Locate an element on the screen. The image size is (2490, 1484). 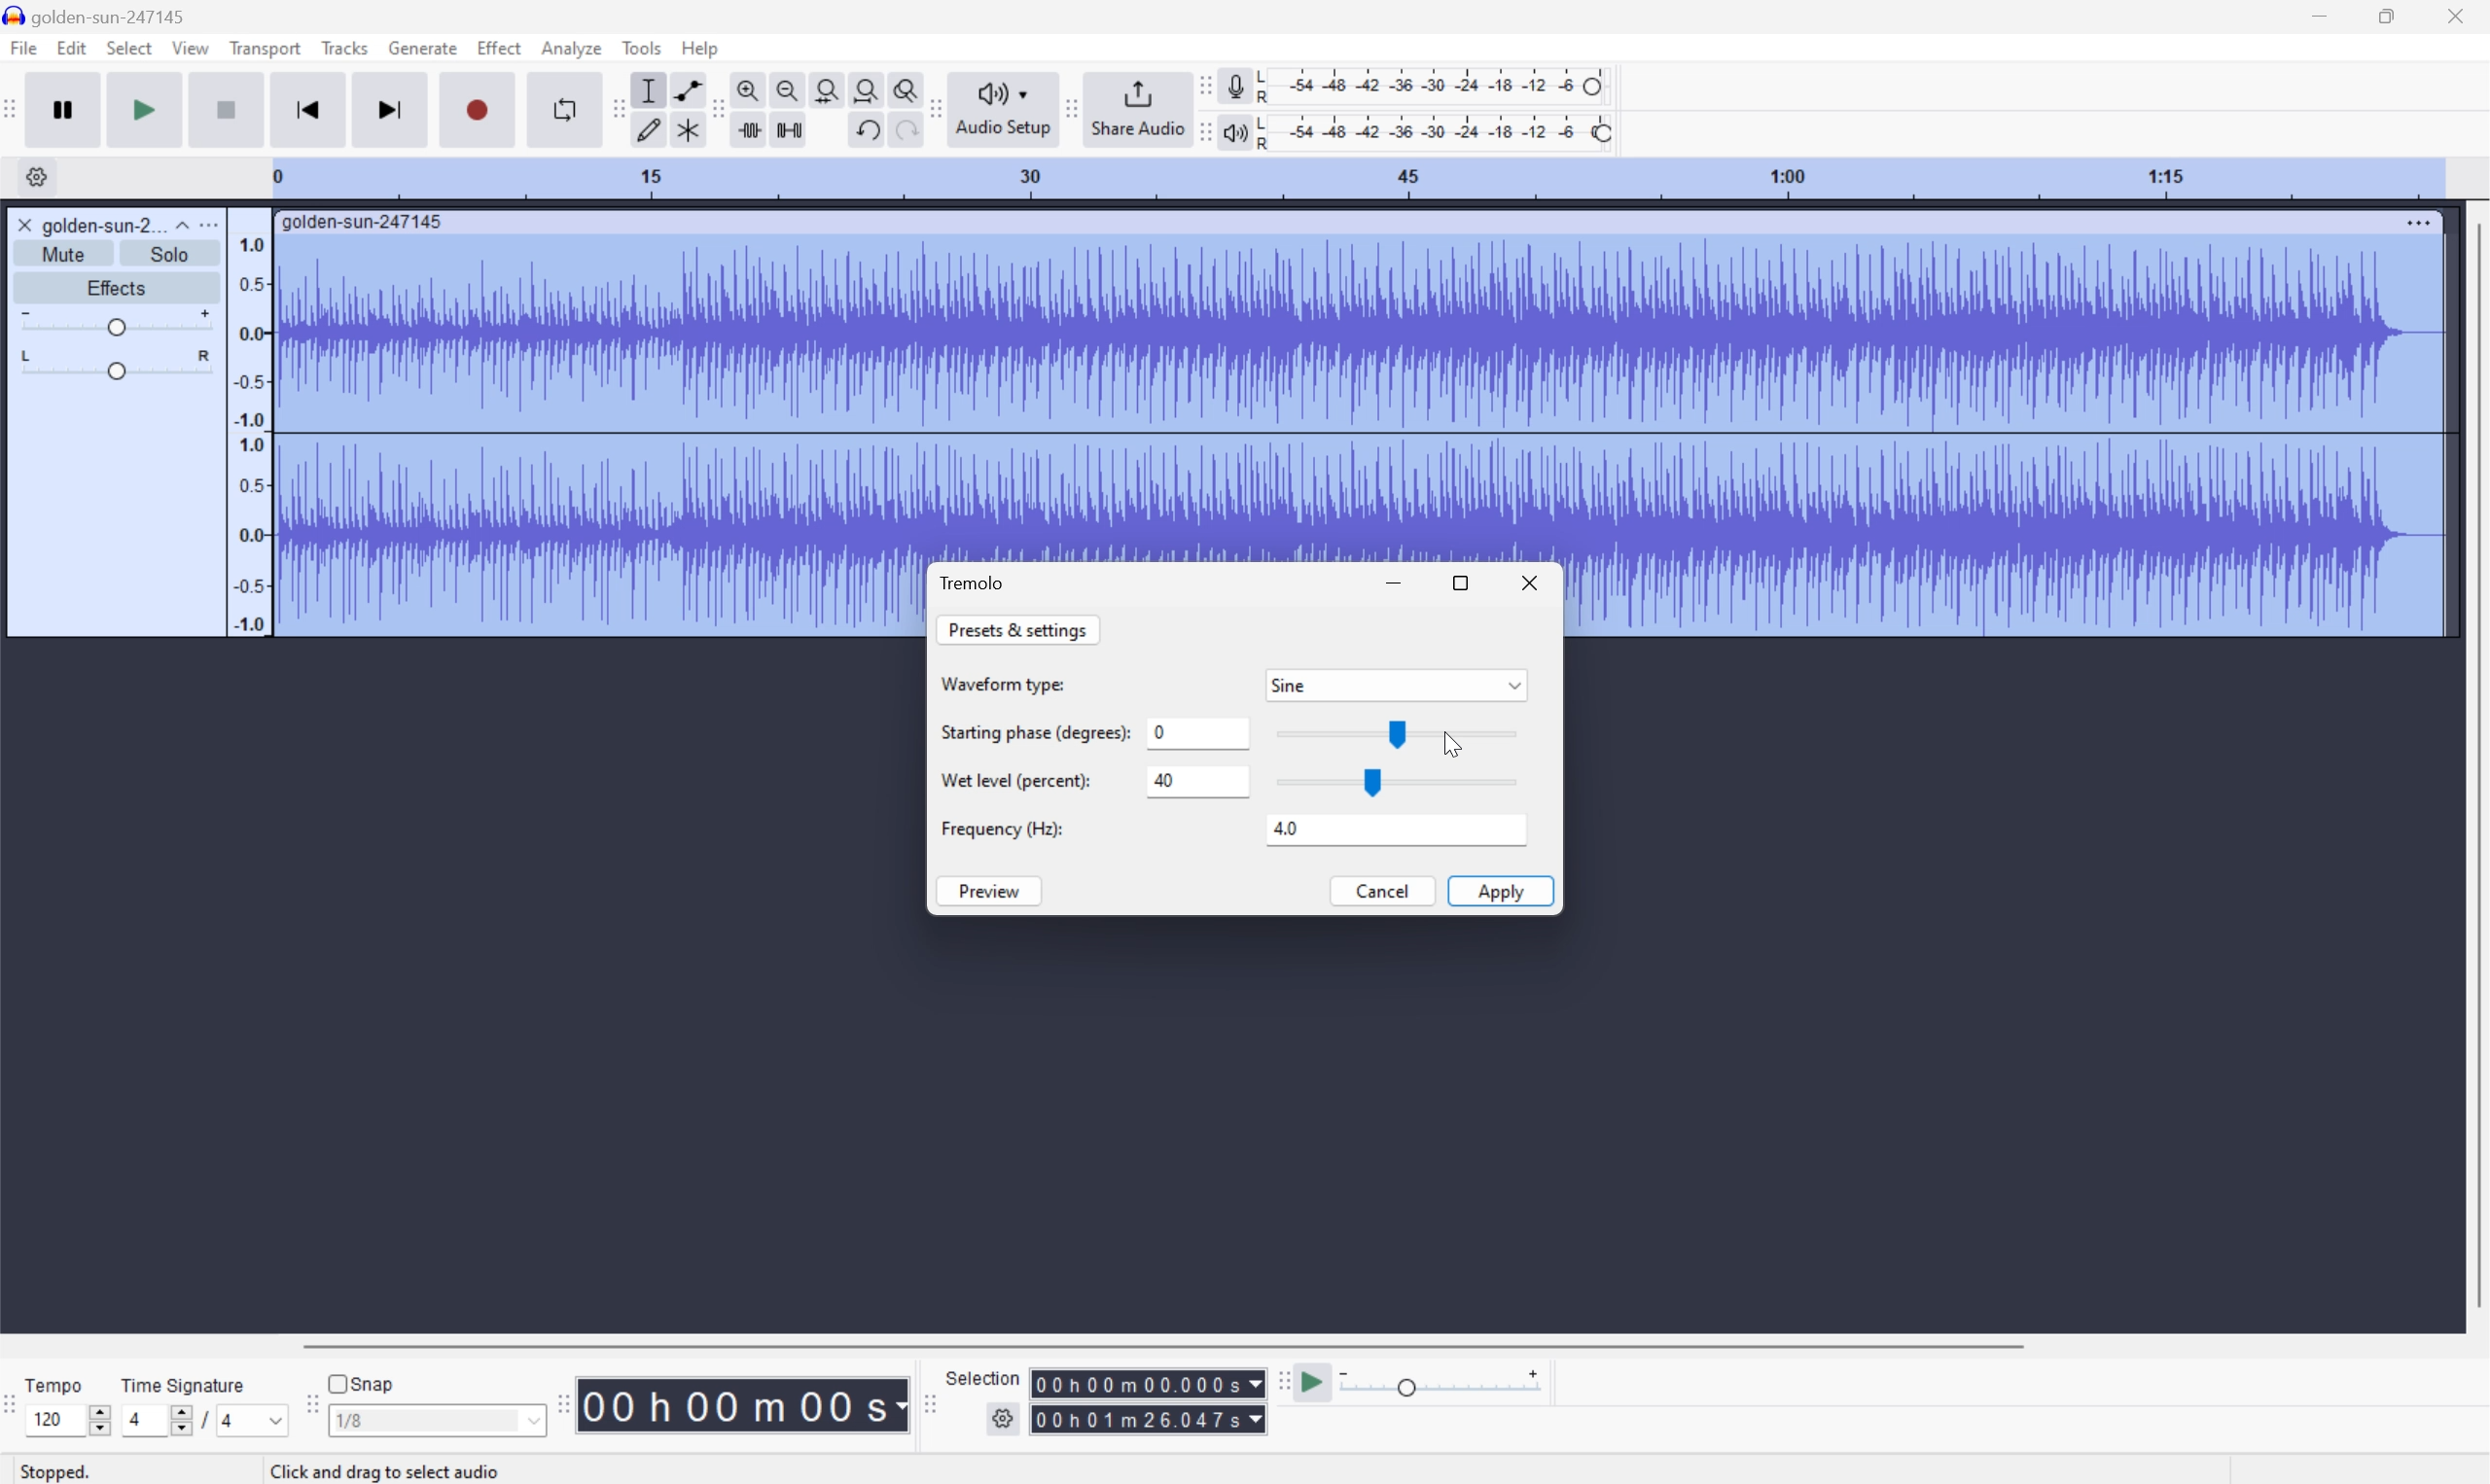
0 is located at coordinates (1199, 735).